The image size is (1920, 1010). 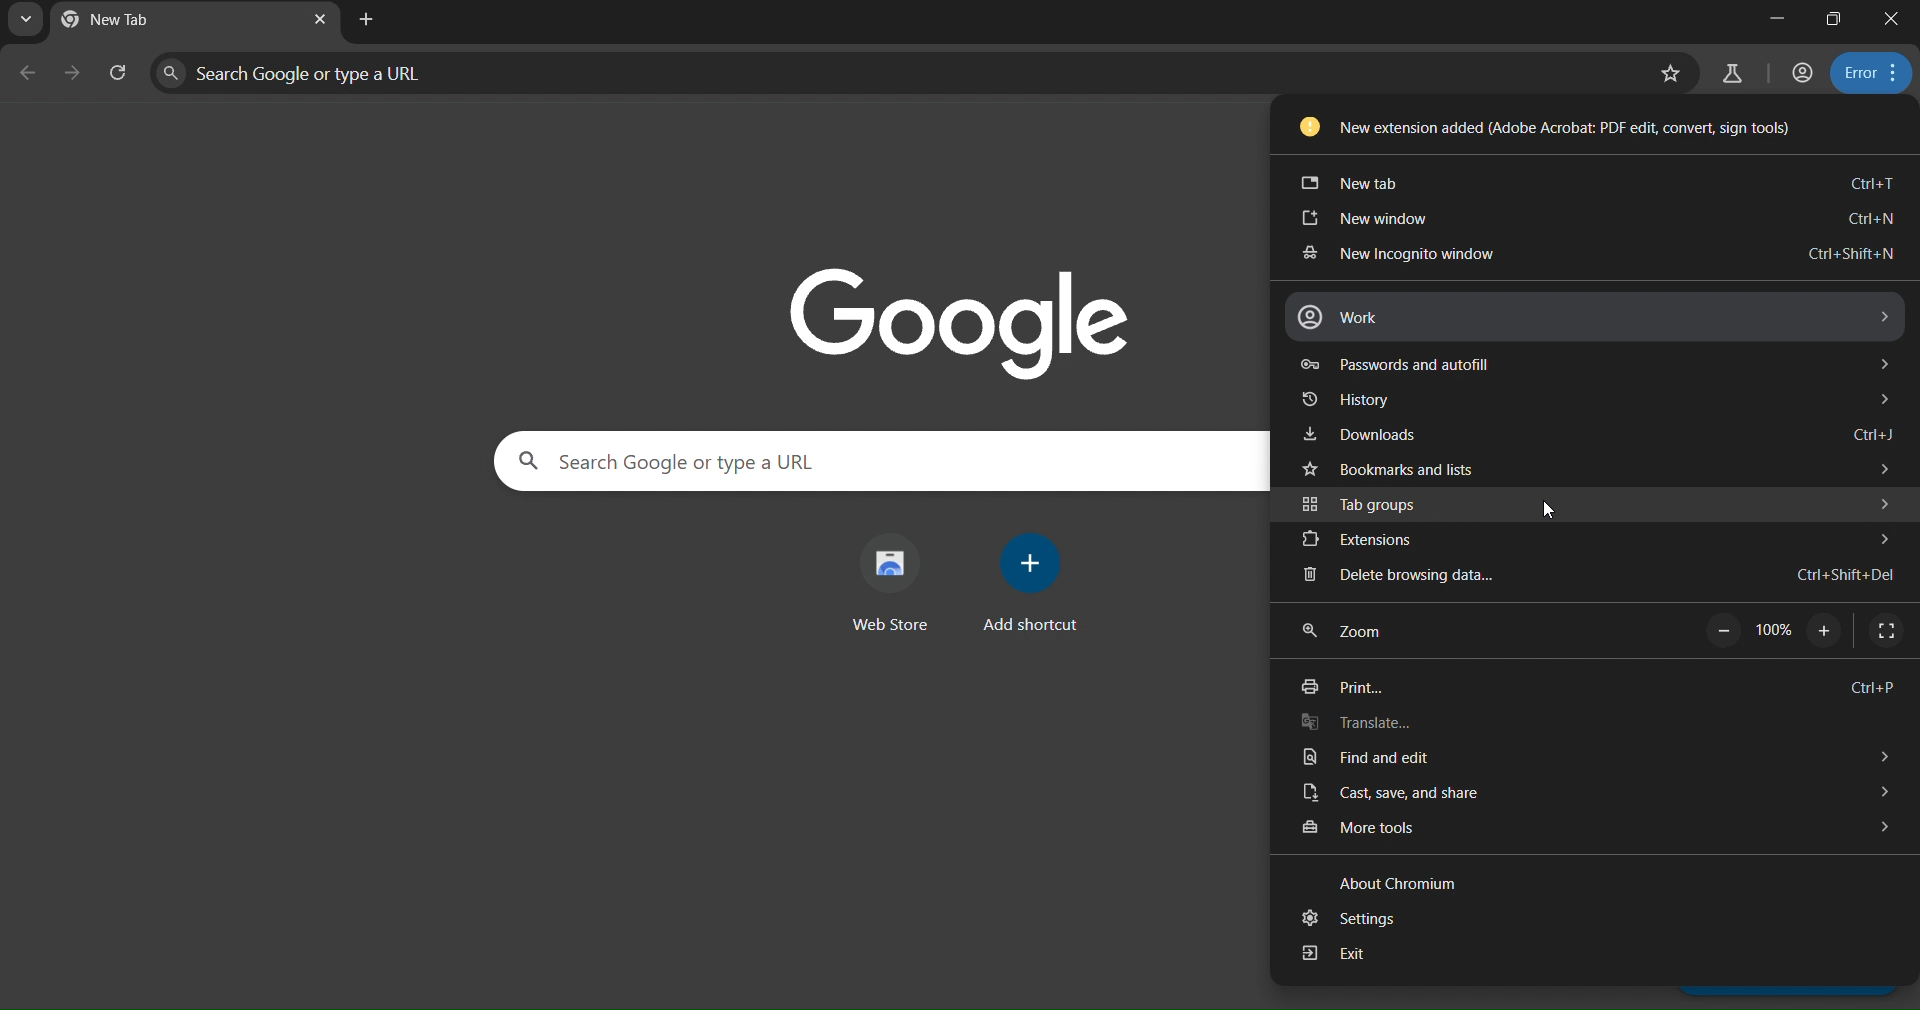 What do you see at coordinates (1366, 632) in the screenshot?
I see `zoom` at bounding box center [1366, 632].